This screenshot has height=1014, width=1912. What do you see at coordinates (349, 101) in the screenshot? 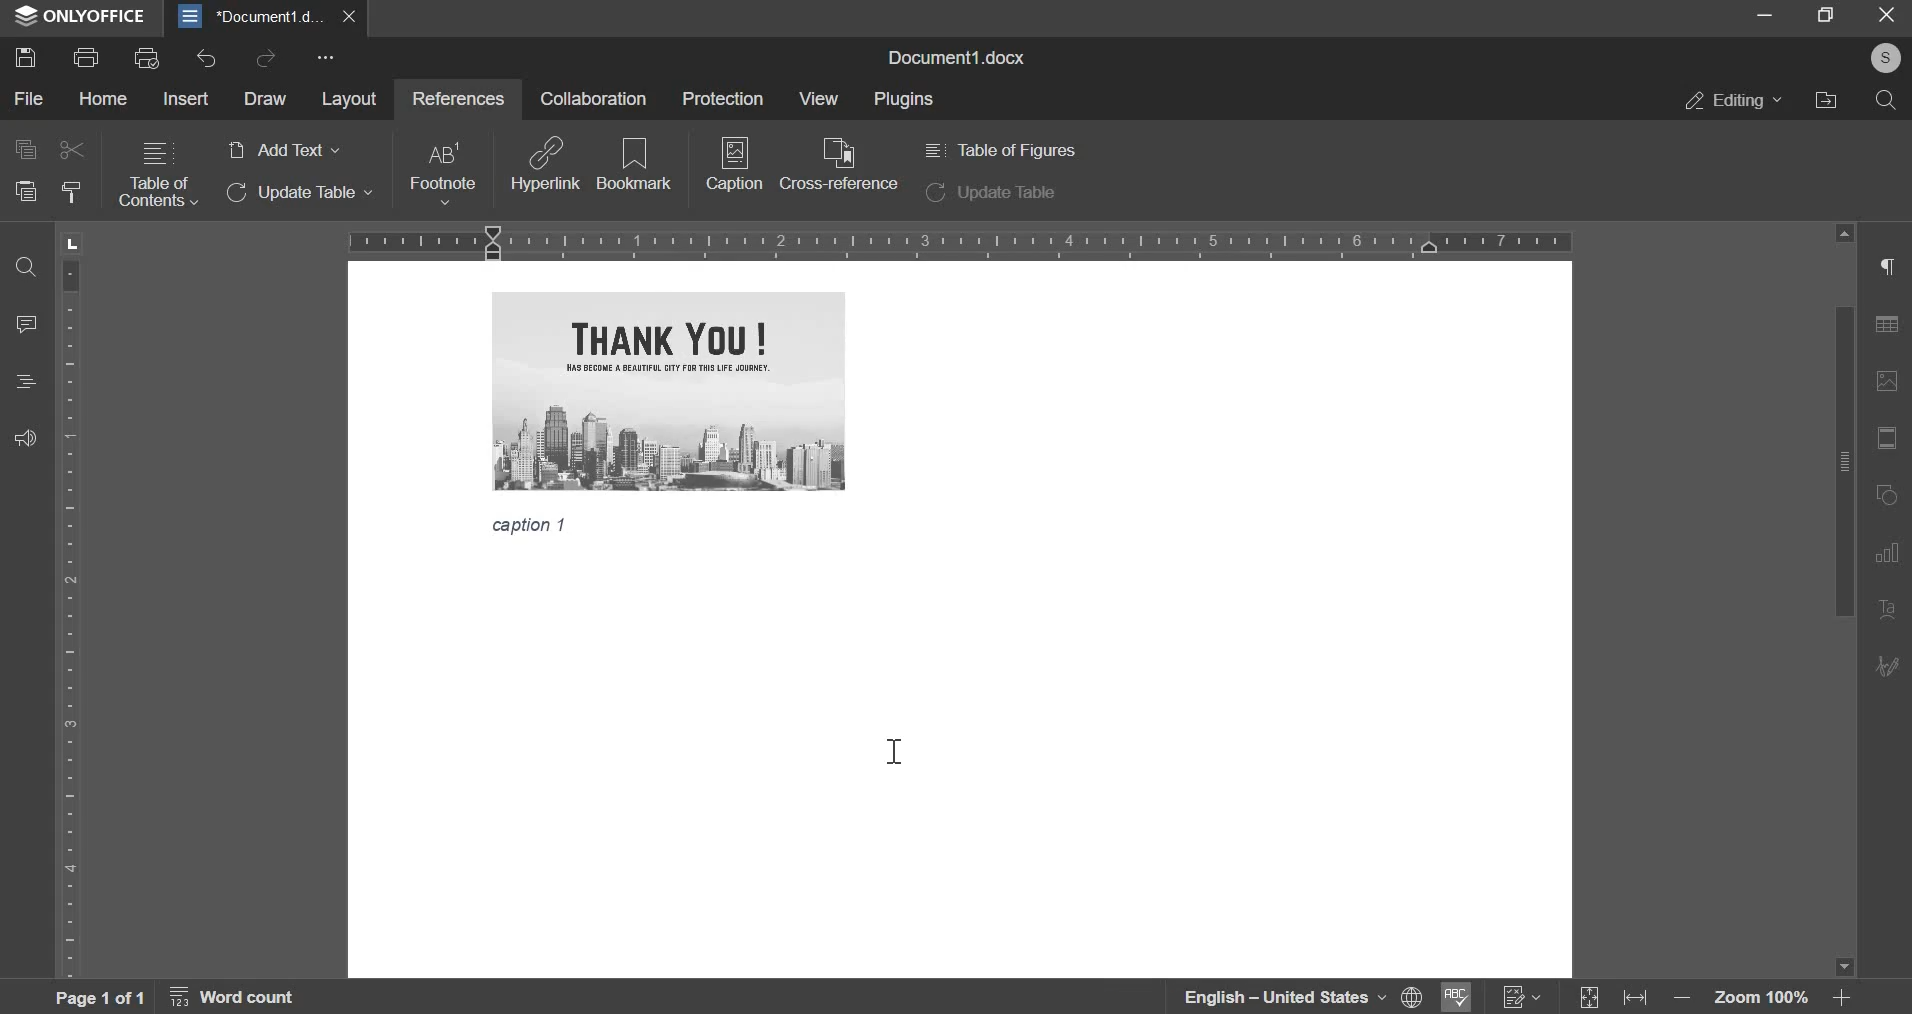
I see `layout` at bounding box center [349, 101].